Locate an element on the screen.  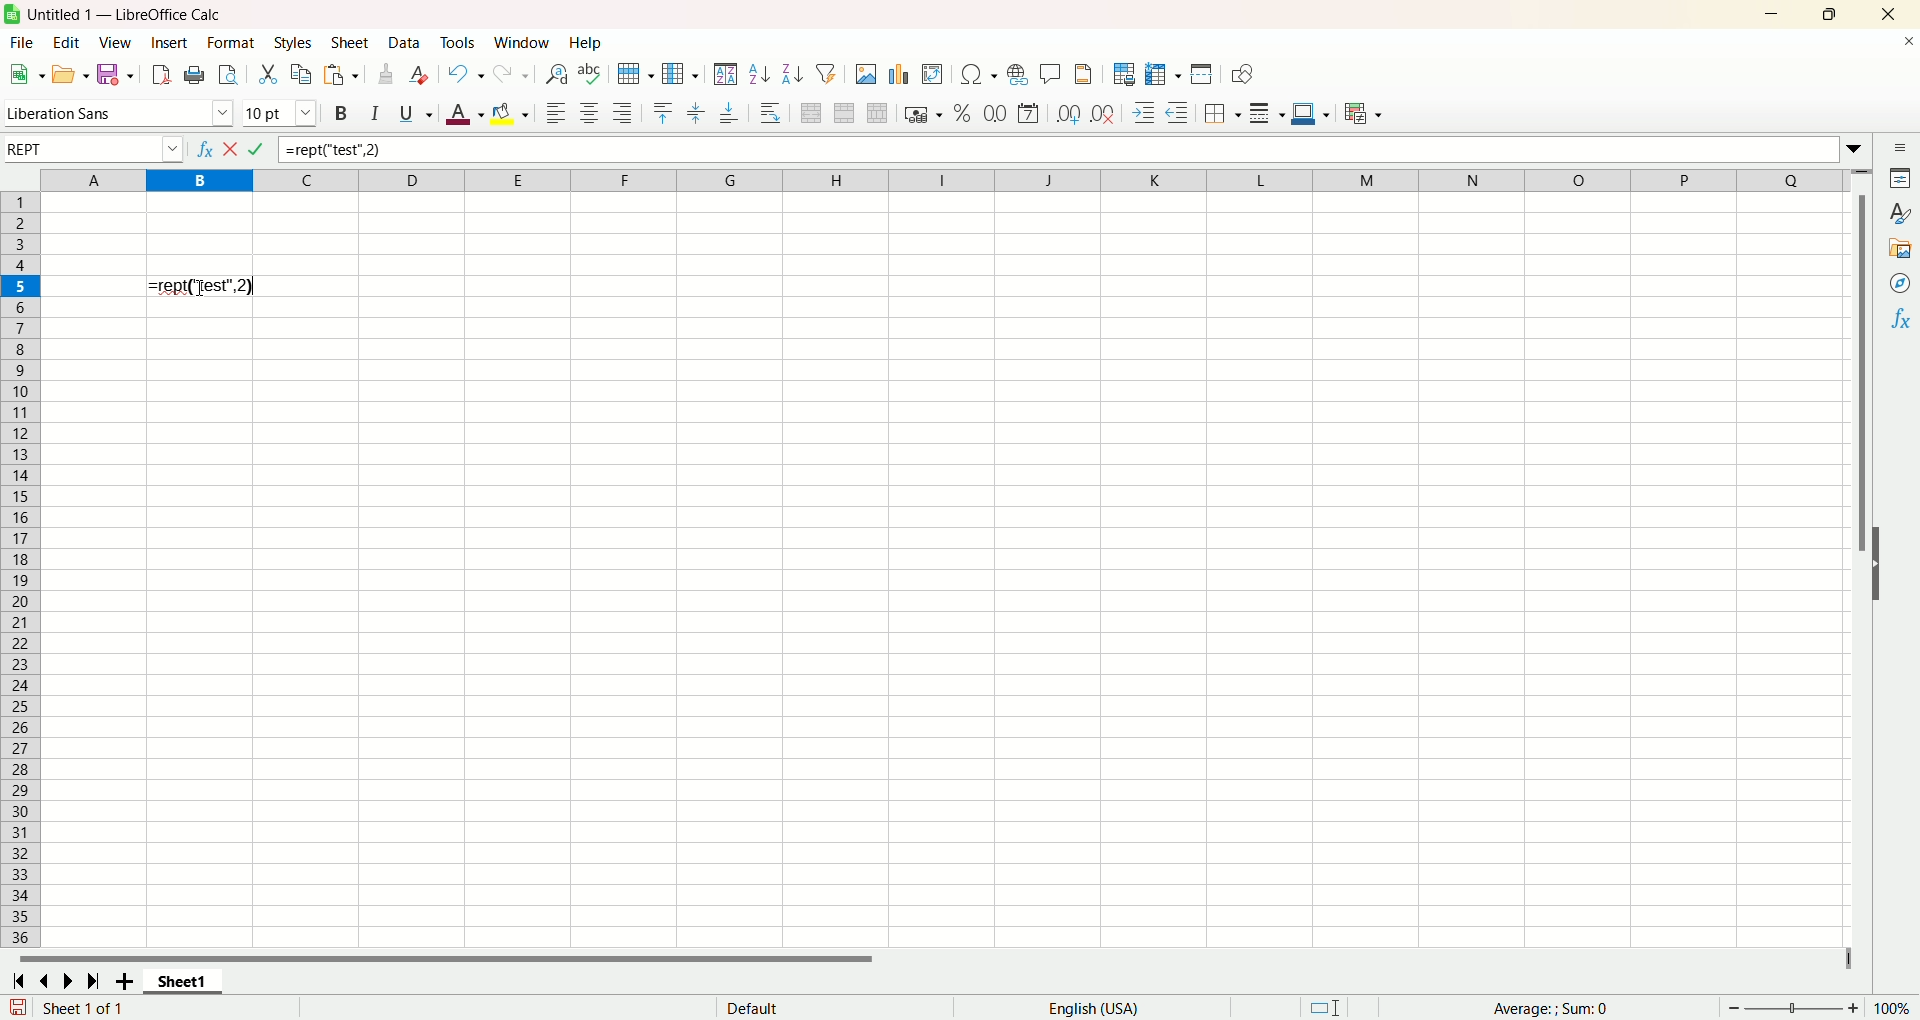
view is located at coordinates (115, 42).